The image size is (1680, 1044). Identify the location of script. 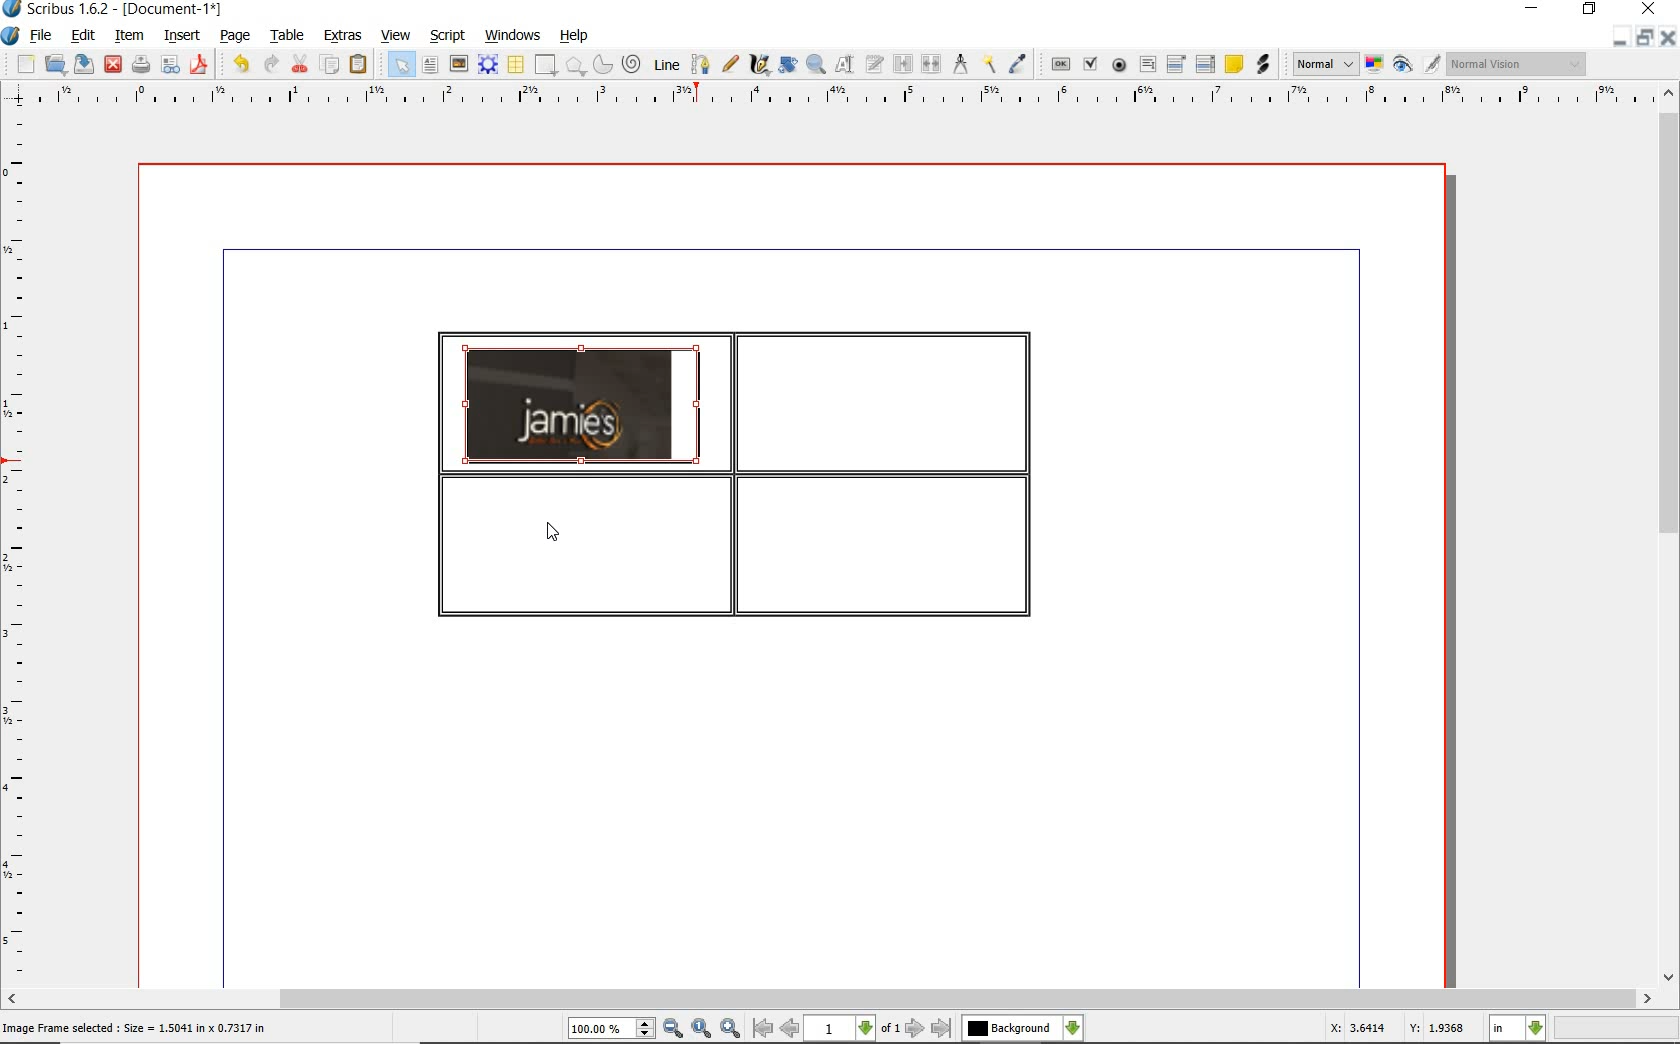
(449, 36).